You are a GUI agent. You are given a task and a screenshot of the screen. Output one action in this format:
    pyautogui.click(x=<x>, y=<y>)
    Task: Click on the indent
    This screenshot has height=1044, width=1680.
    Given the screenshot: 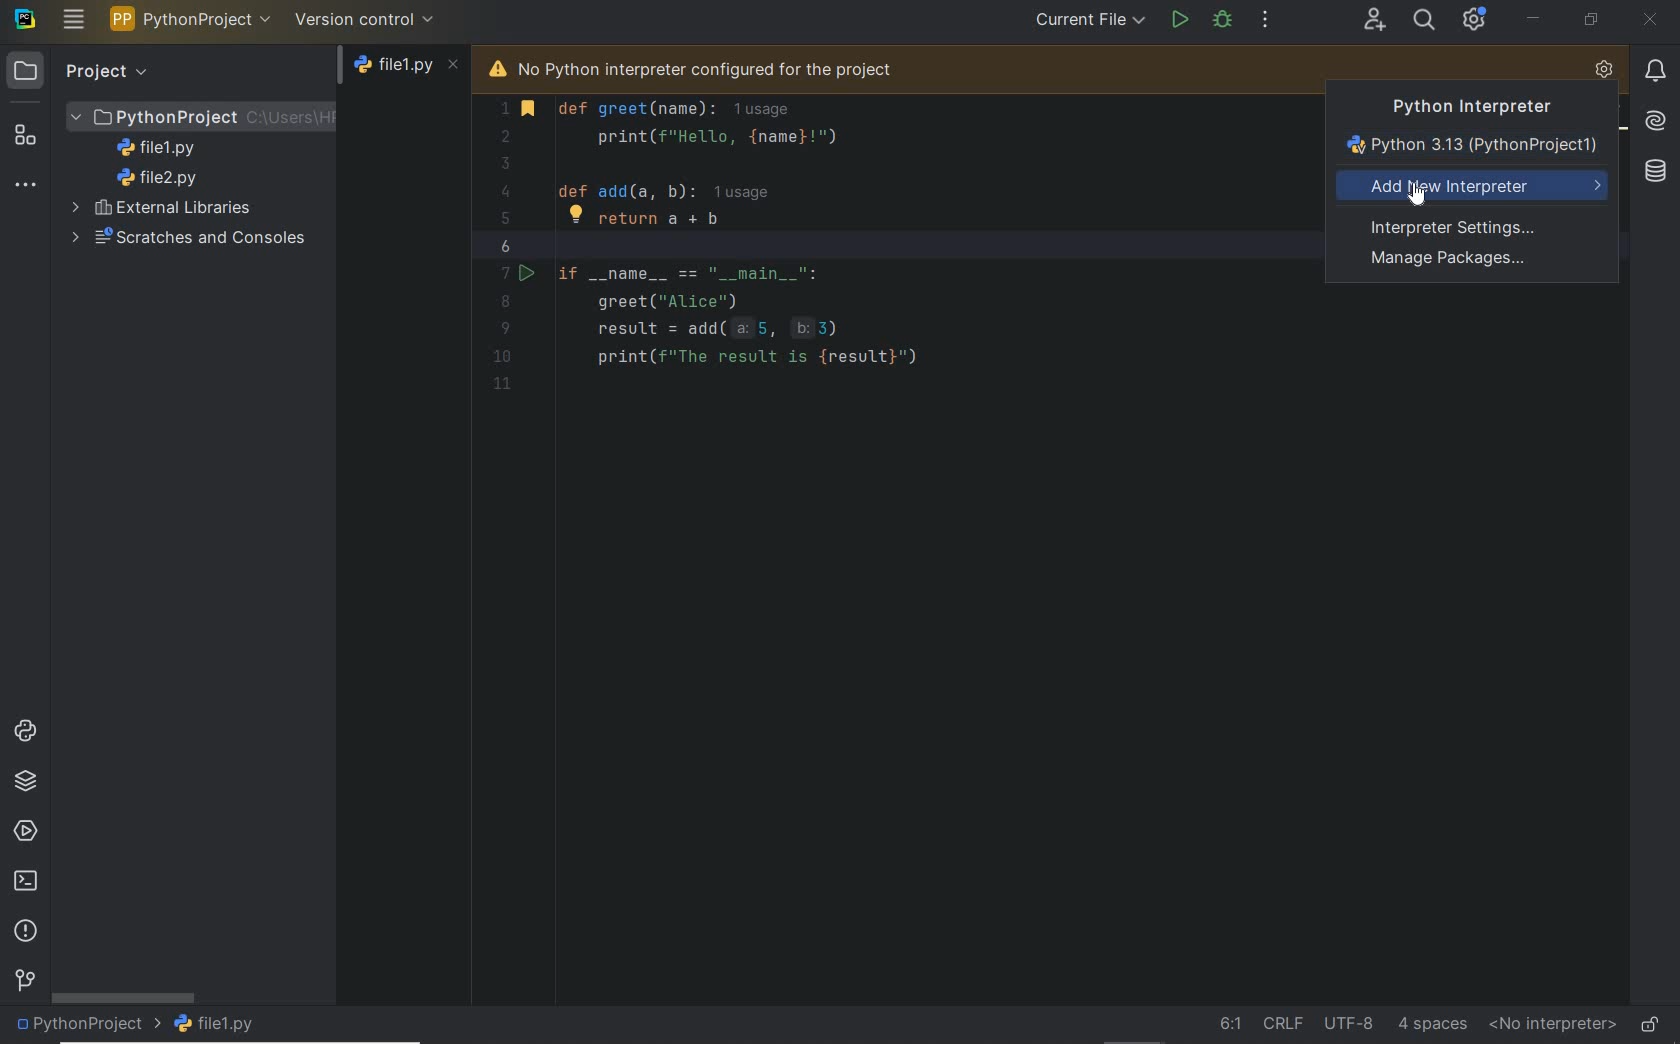 What is the action you would take?
    pyautogui.click(x=1433, y=1023)
    